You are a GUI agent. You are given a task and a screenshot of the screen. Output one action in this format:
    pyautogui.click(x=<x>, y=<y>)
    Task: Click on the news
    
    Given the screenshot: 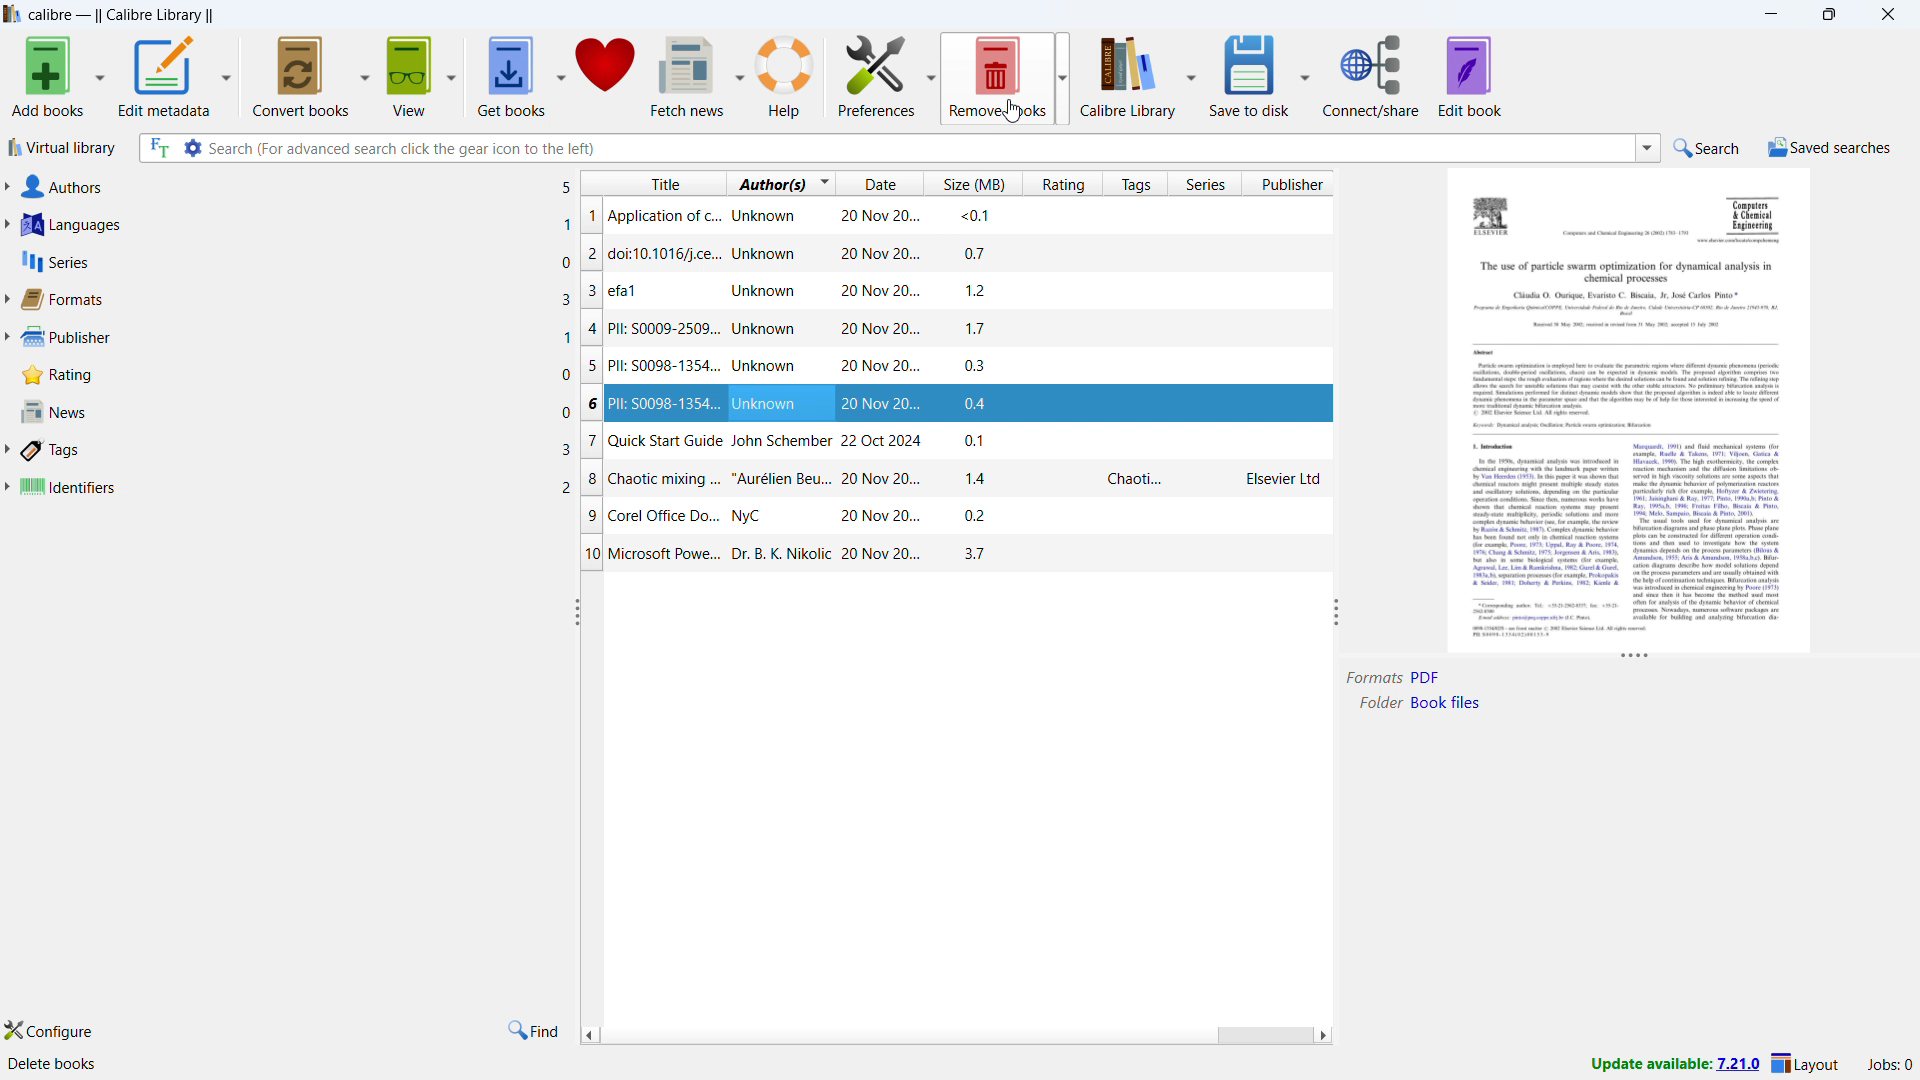 What is the action you would take?
    pyautogui.click(x=294, y=410)
    